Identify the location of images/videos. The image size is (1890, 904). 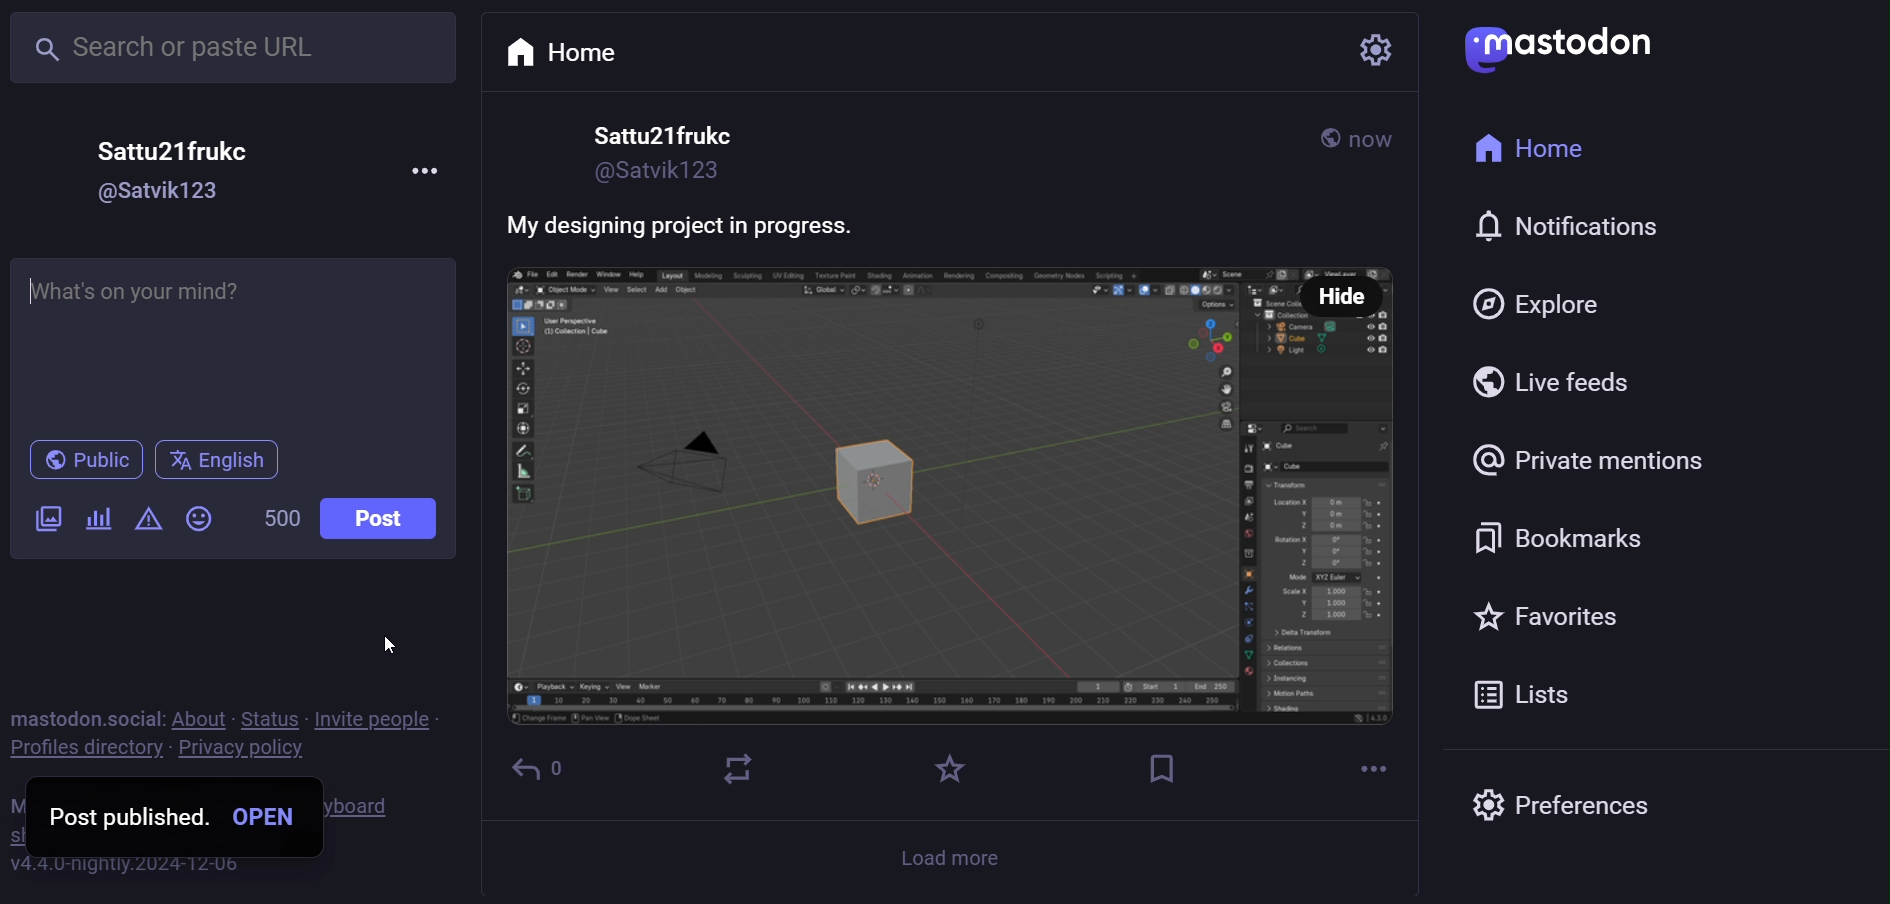
(43, 519).